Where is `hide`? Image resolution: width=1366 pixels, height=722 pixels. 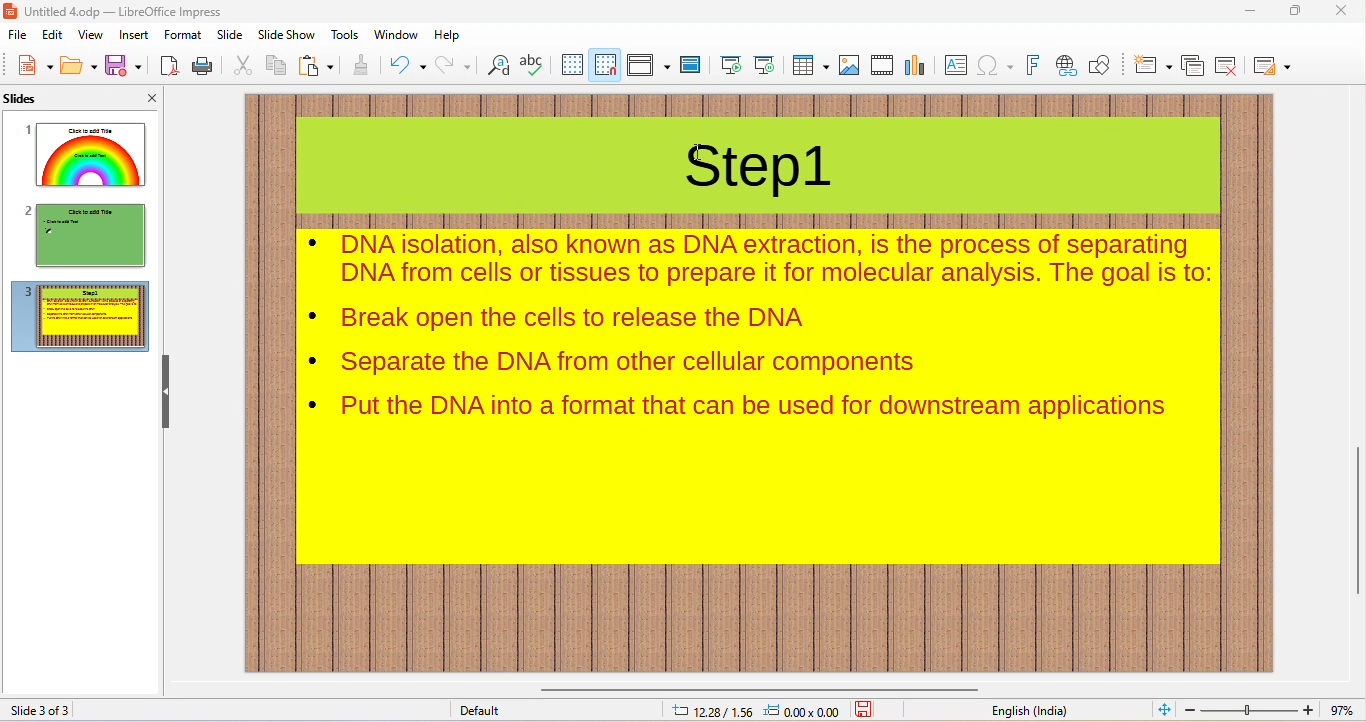
hide is located at coordinates (171, 397).